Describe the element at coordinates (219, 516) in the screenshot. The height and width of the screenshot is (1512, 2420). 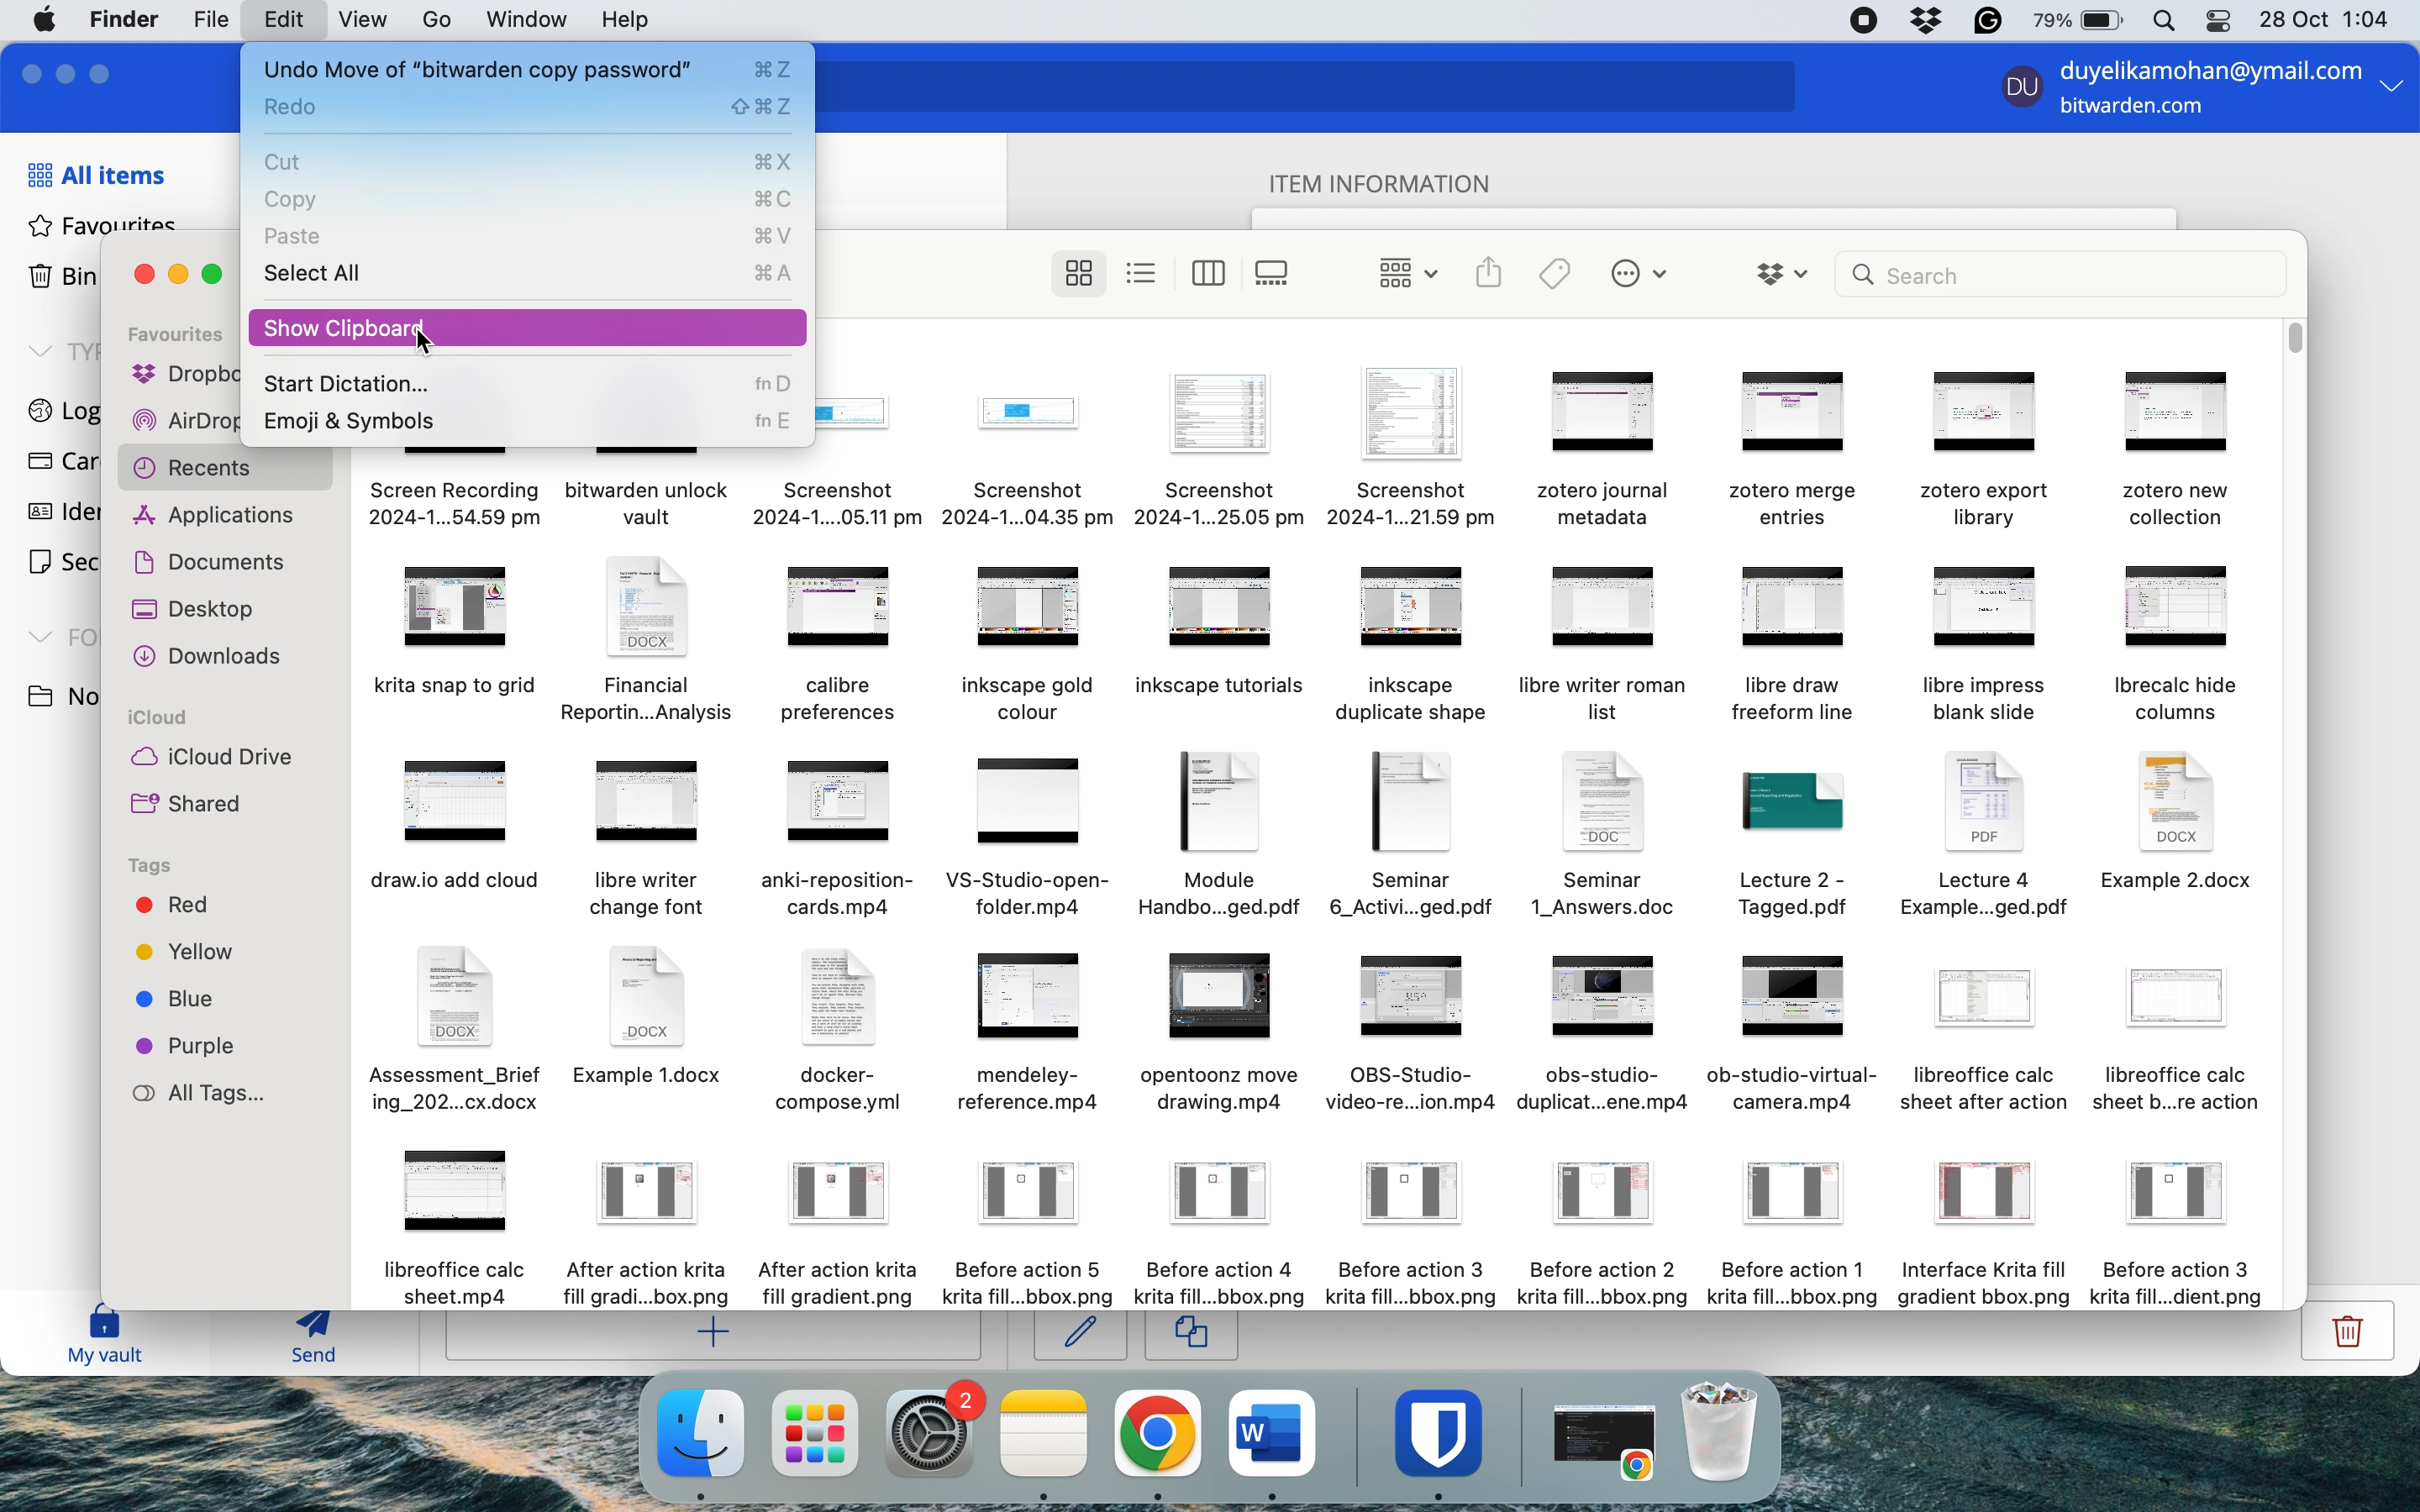
I see `applications` at that location.